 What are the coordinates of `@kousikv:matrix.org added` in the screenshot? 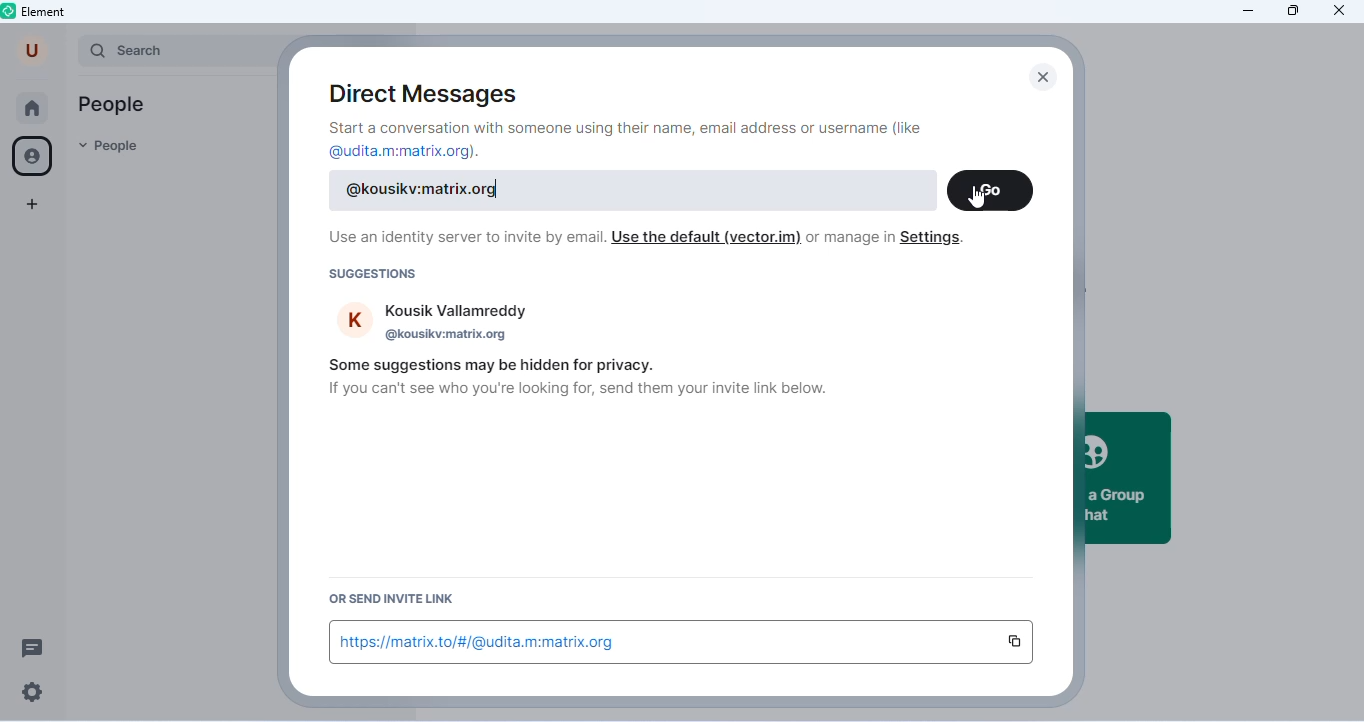 It's located at (428, 190).